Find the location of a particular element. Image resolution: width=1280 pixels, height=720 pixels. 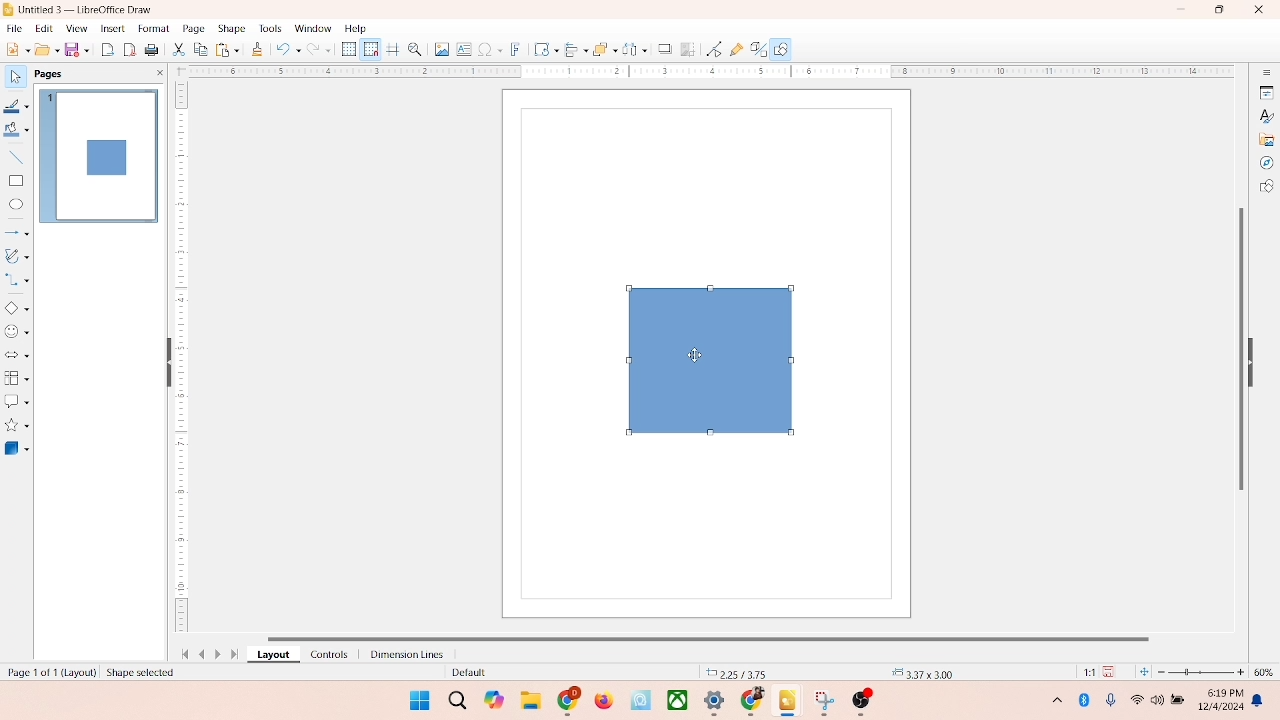

page number is located at coordinates (49, 670).